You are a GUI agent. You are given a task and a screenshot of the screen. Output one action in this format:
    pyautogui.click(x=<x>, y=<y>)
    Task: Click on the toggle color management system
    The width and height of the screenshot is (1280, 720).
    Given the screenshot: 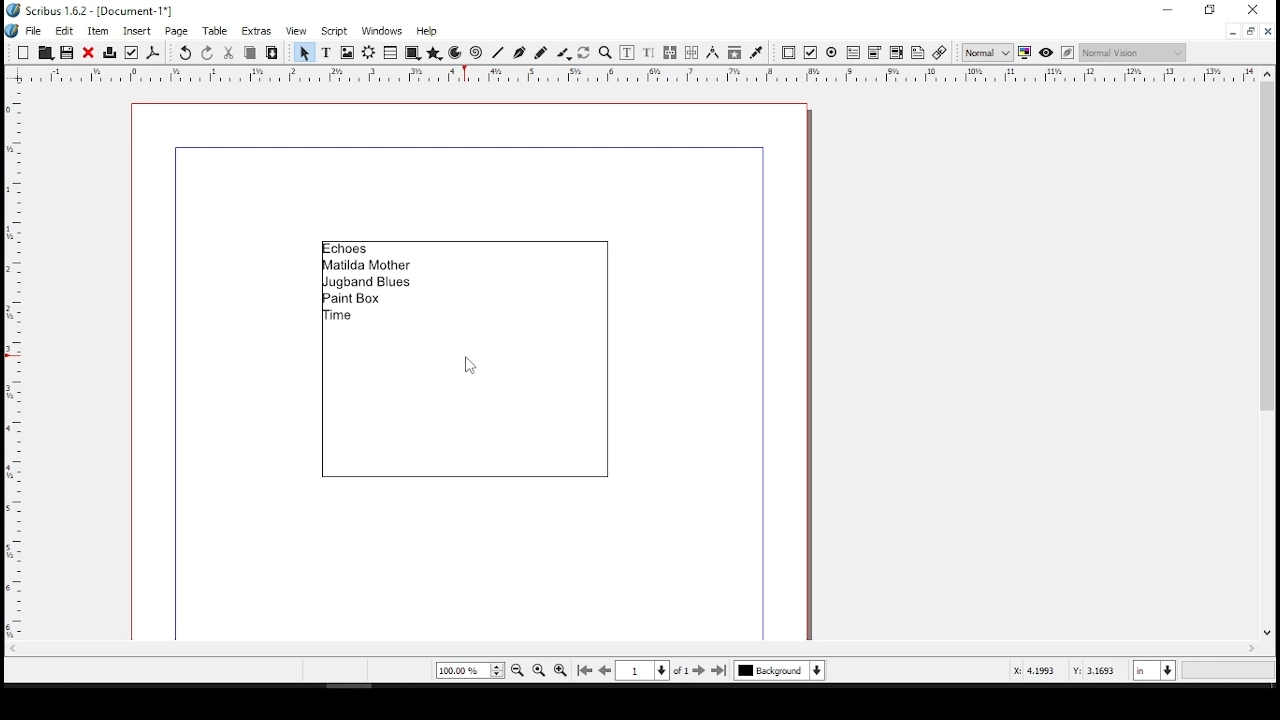 What is the action you would take?
    pyautogui.click(x=1024, y=54)
    